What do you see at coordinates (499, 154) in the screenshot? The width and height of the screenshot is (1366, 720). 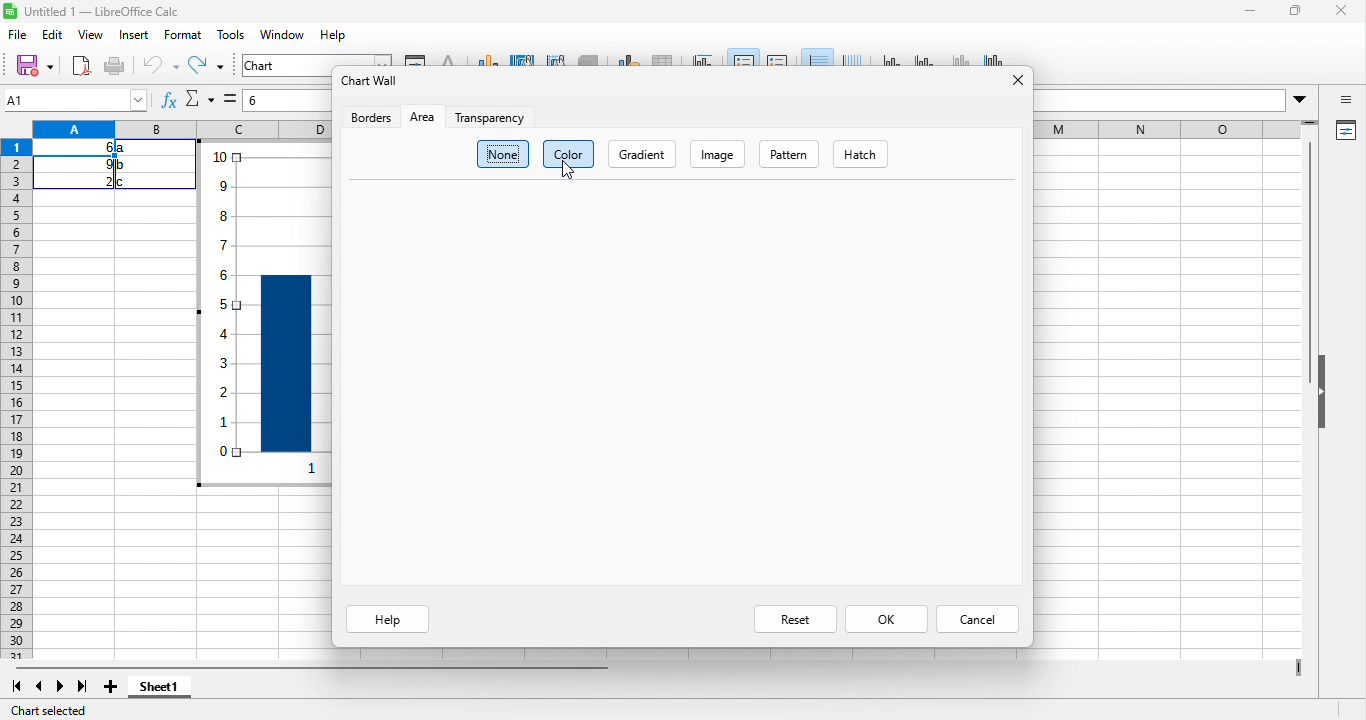 I see `none` at bounding box center [499, 154].